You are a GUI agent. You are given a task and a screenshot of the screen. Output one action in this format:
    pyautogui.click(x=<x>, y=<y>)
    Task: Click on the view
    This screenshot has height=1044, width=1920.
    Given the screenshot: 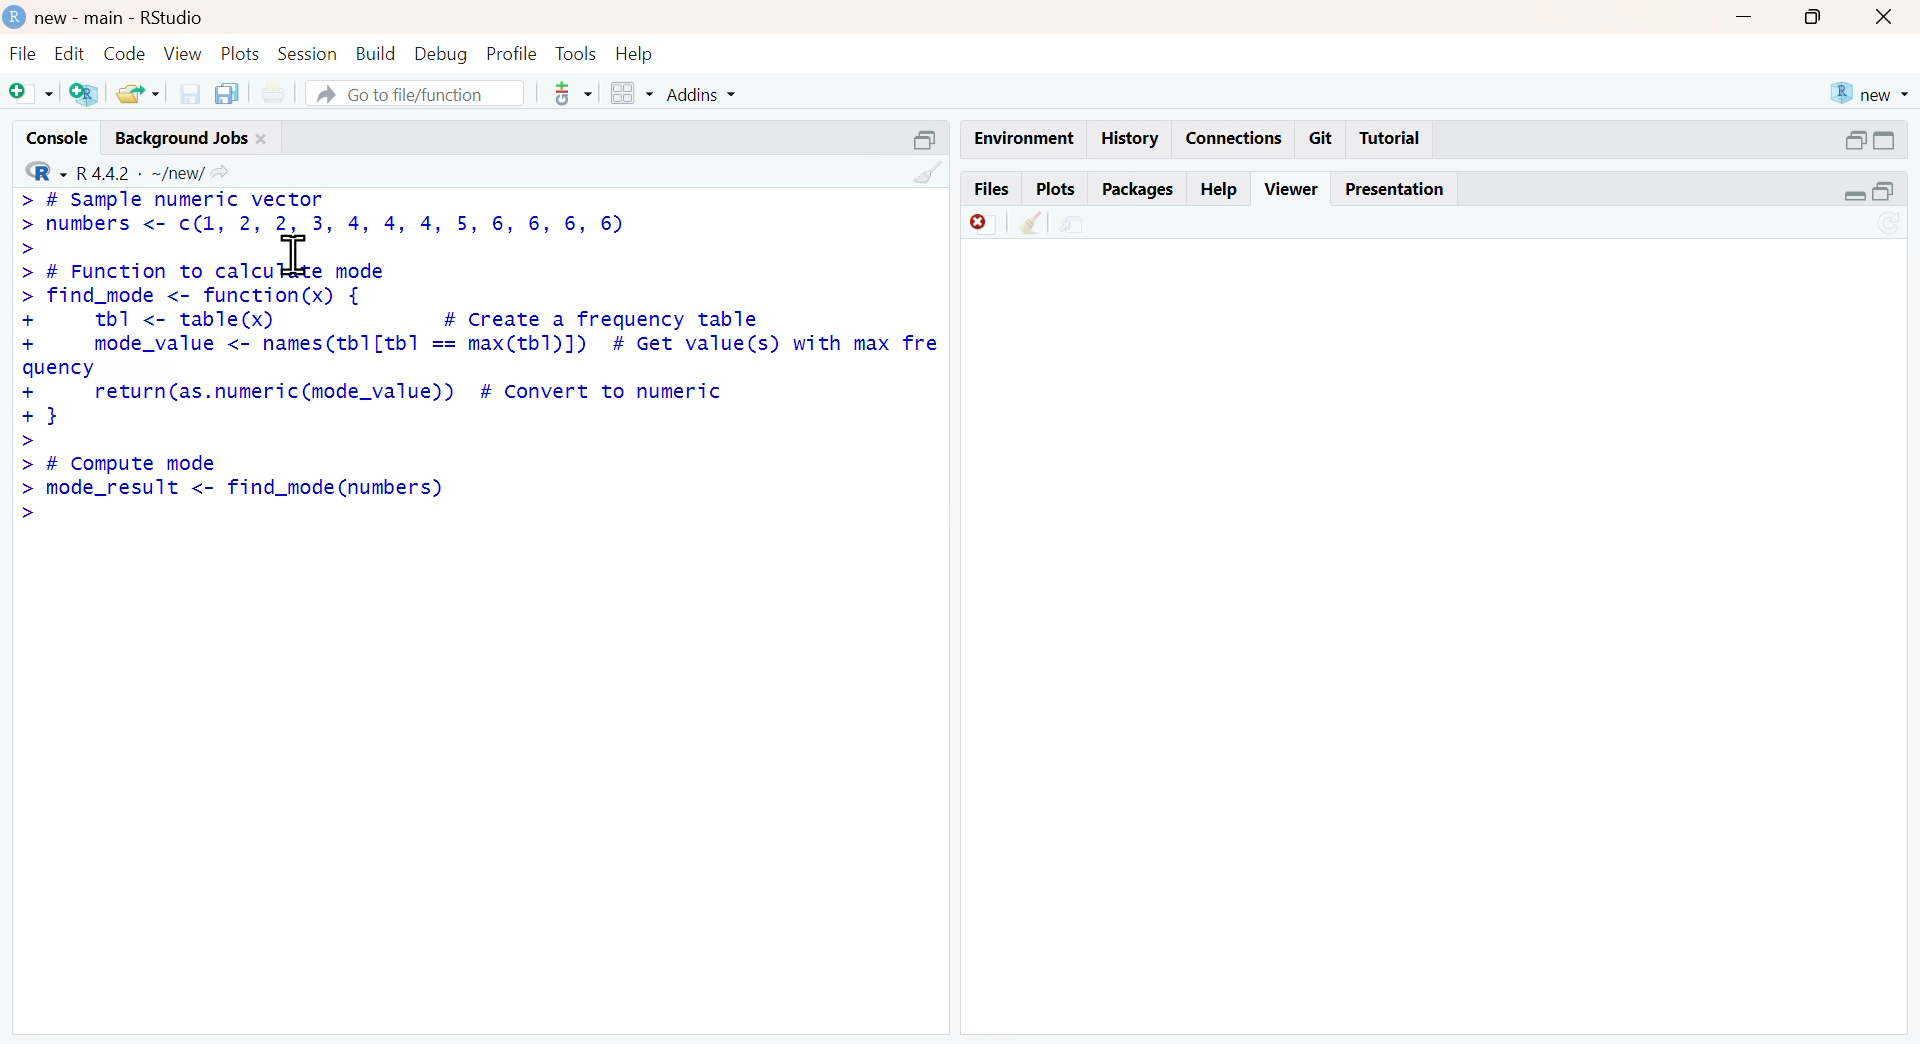 What is the action you would take?
    pyautogui.click(x=184, y=52)
    